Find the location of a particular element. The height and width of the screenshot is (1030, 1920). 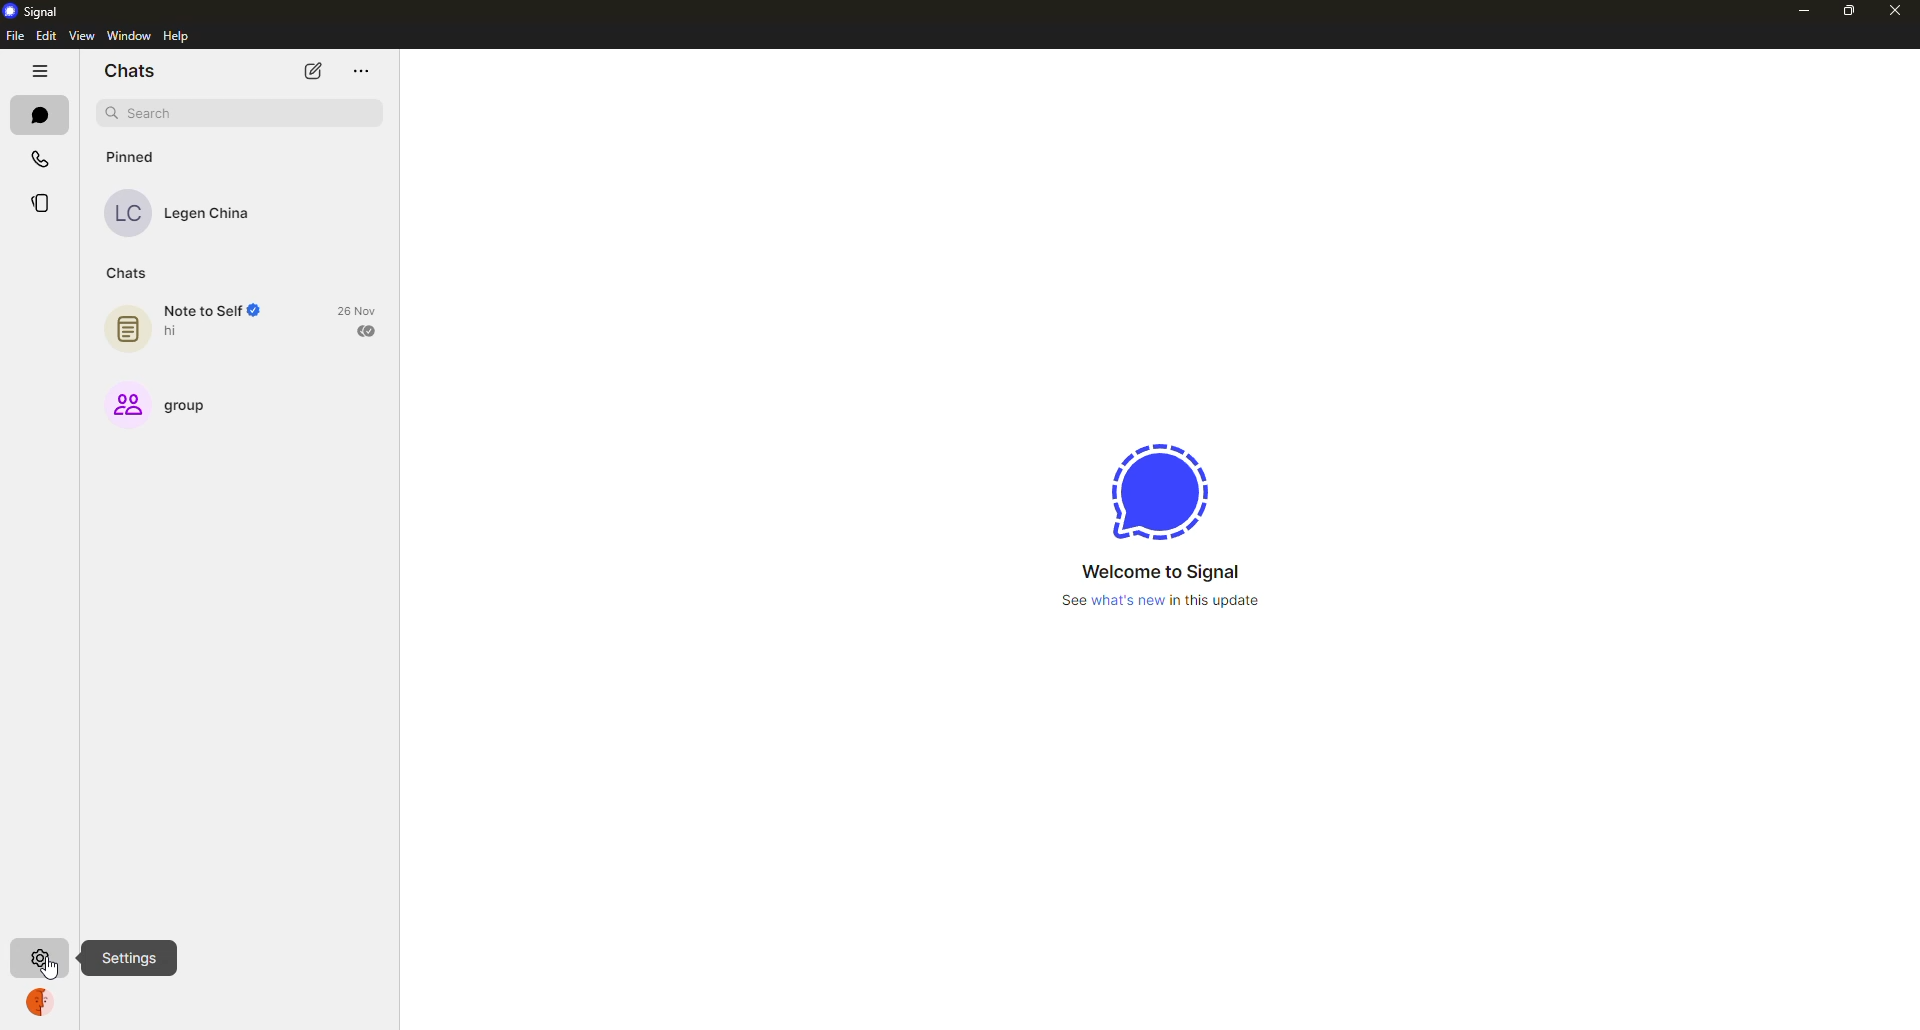

view is located at coordinates (87, 37).